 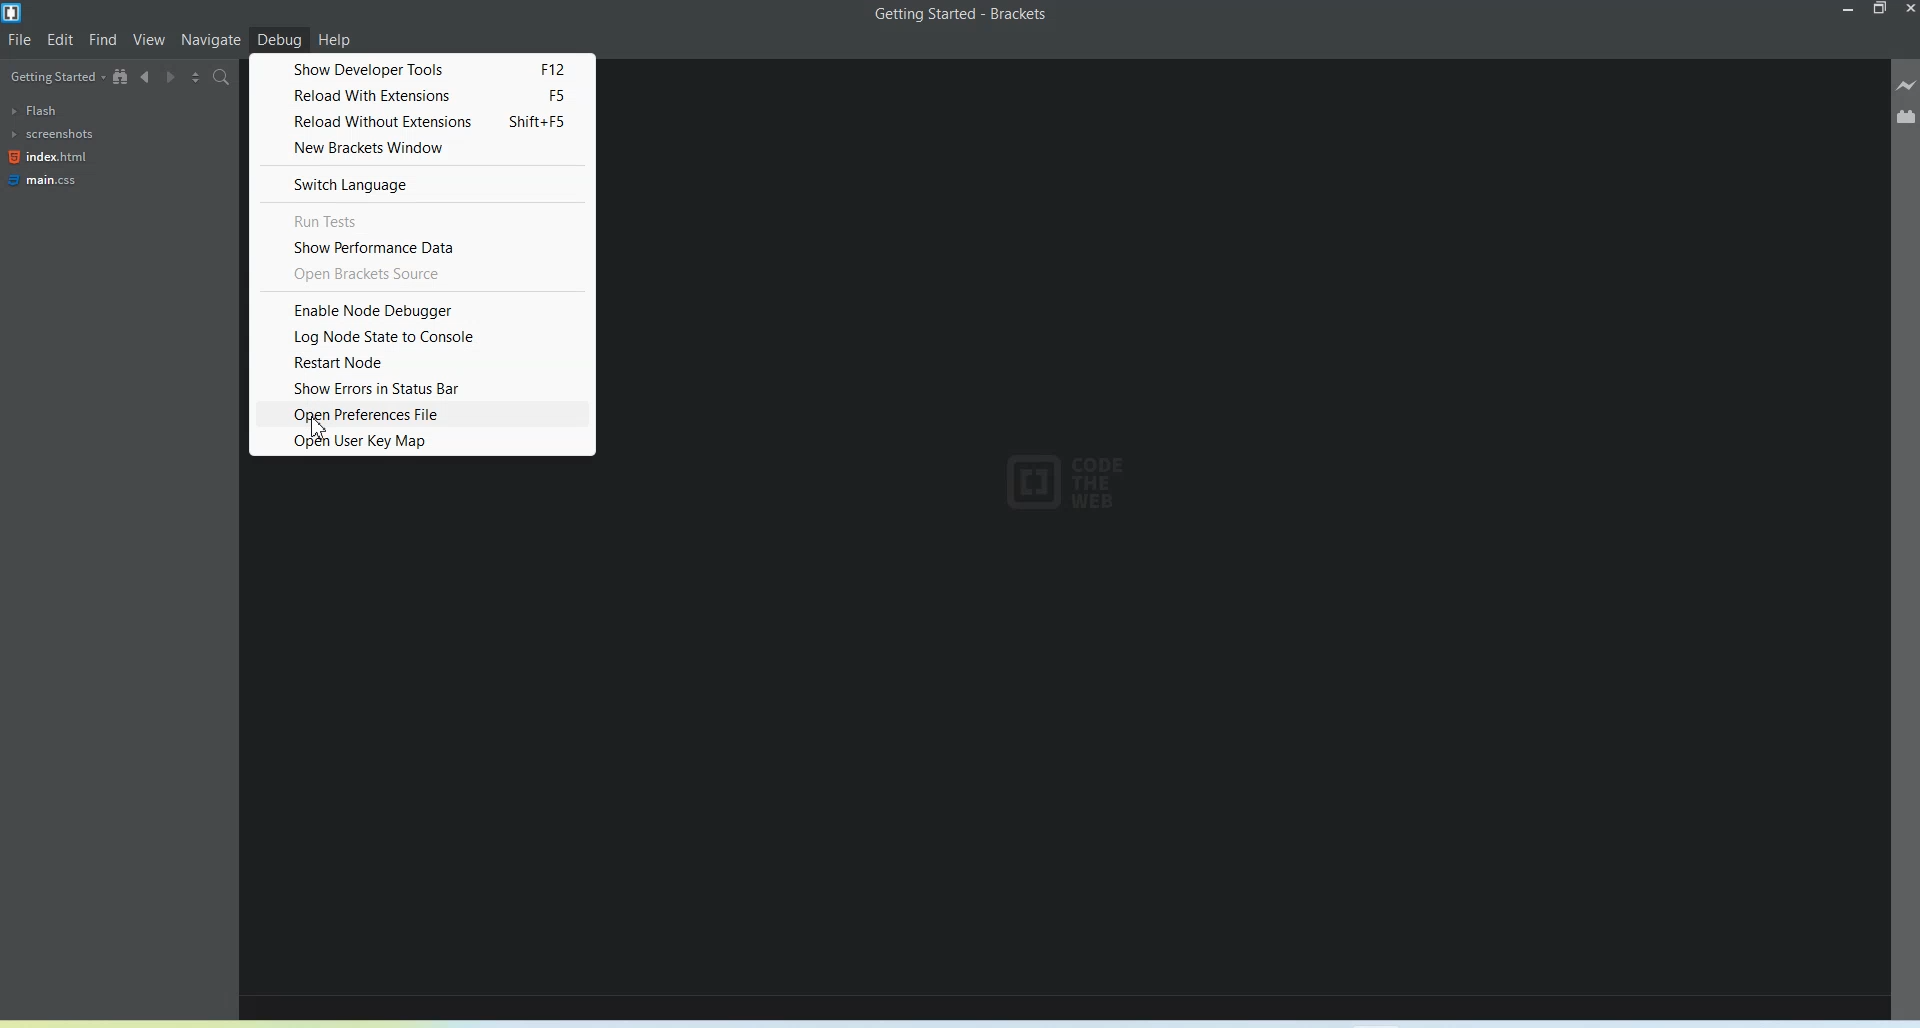 What do you see at coordinates (280, 38) in the screenshot?
I see `Debug` at bounding box center [280, 38].